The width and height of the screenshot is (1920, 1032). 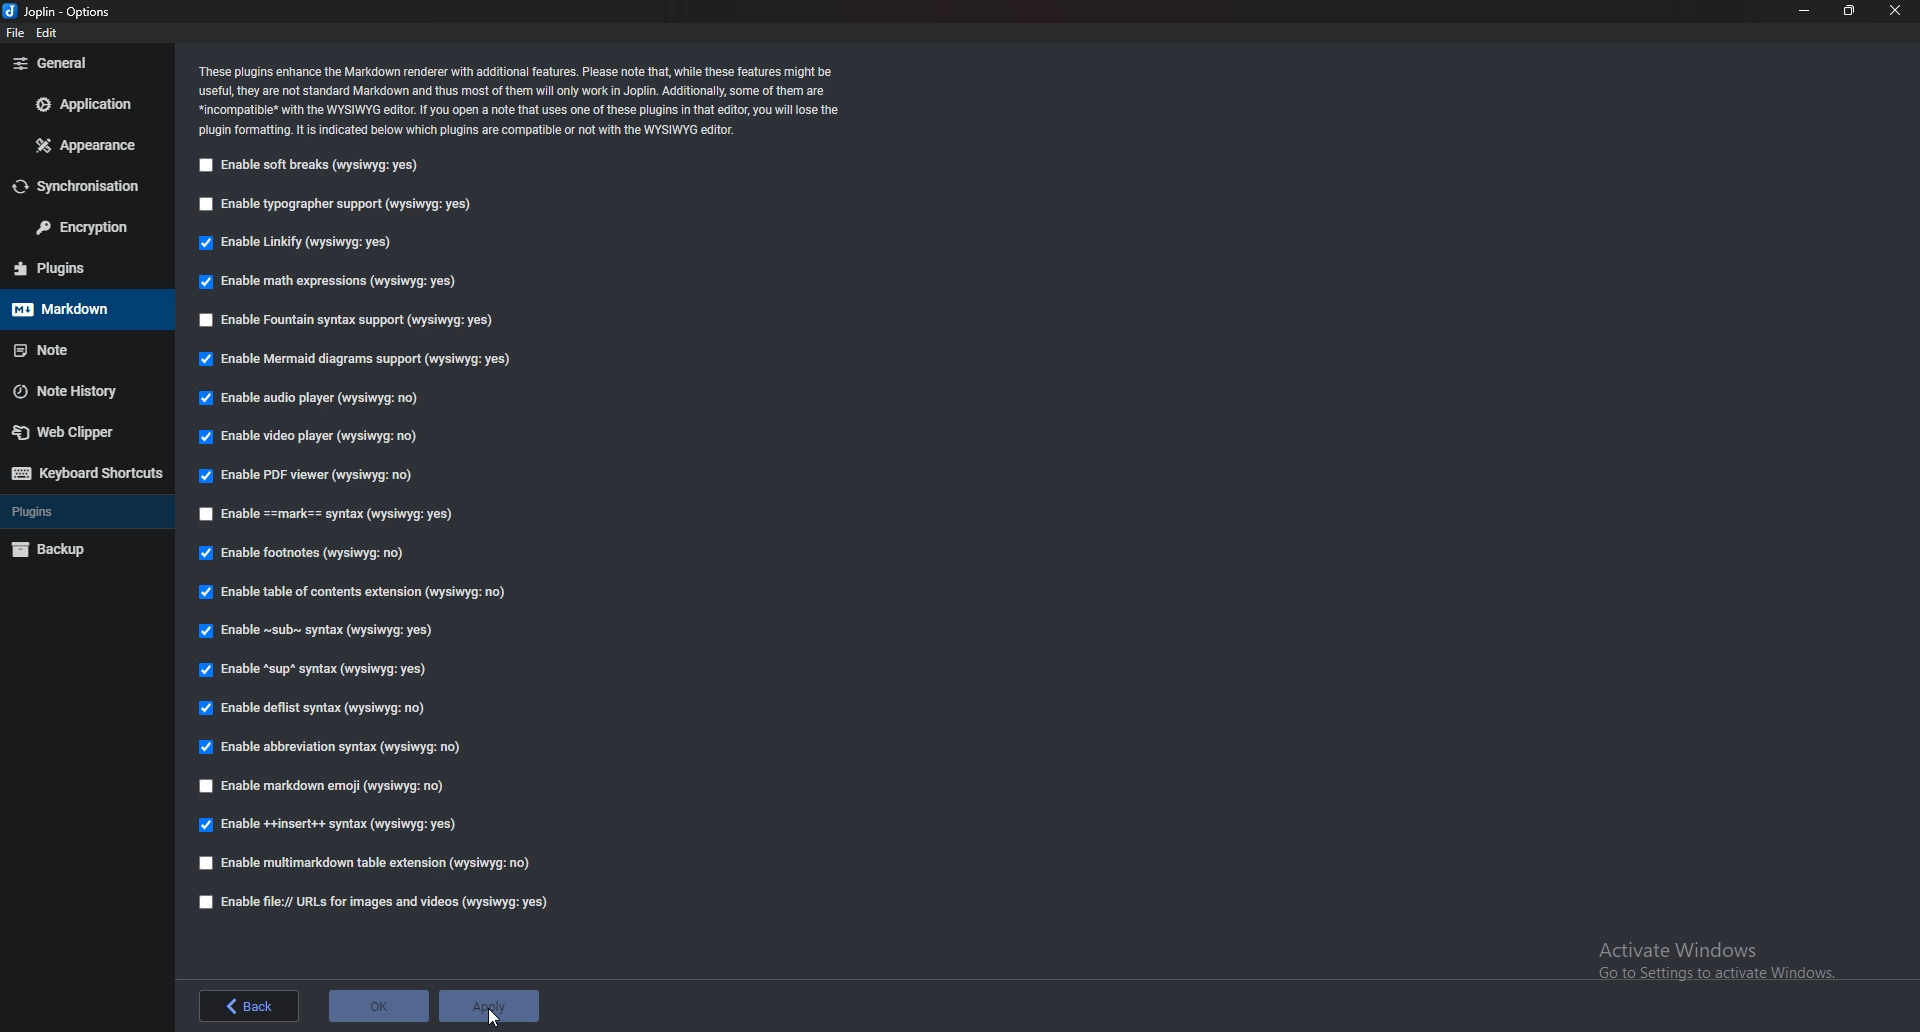 I want to click on appearance, so click(x=86, y=145).